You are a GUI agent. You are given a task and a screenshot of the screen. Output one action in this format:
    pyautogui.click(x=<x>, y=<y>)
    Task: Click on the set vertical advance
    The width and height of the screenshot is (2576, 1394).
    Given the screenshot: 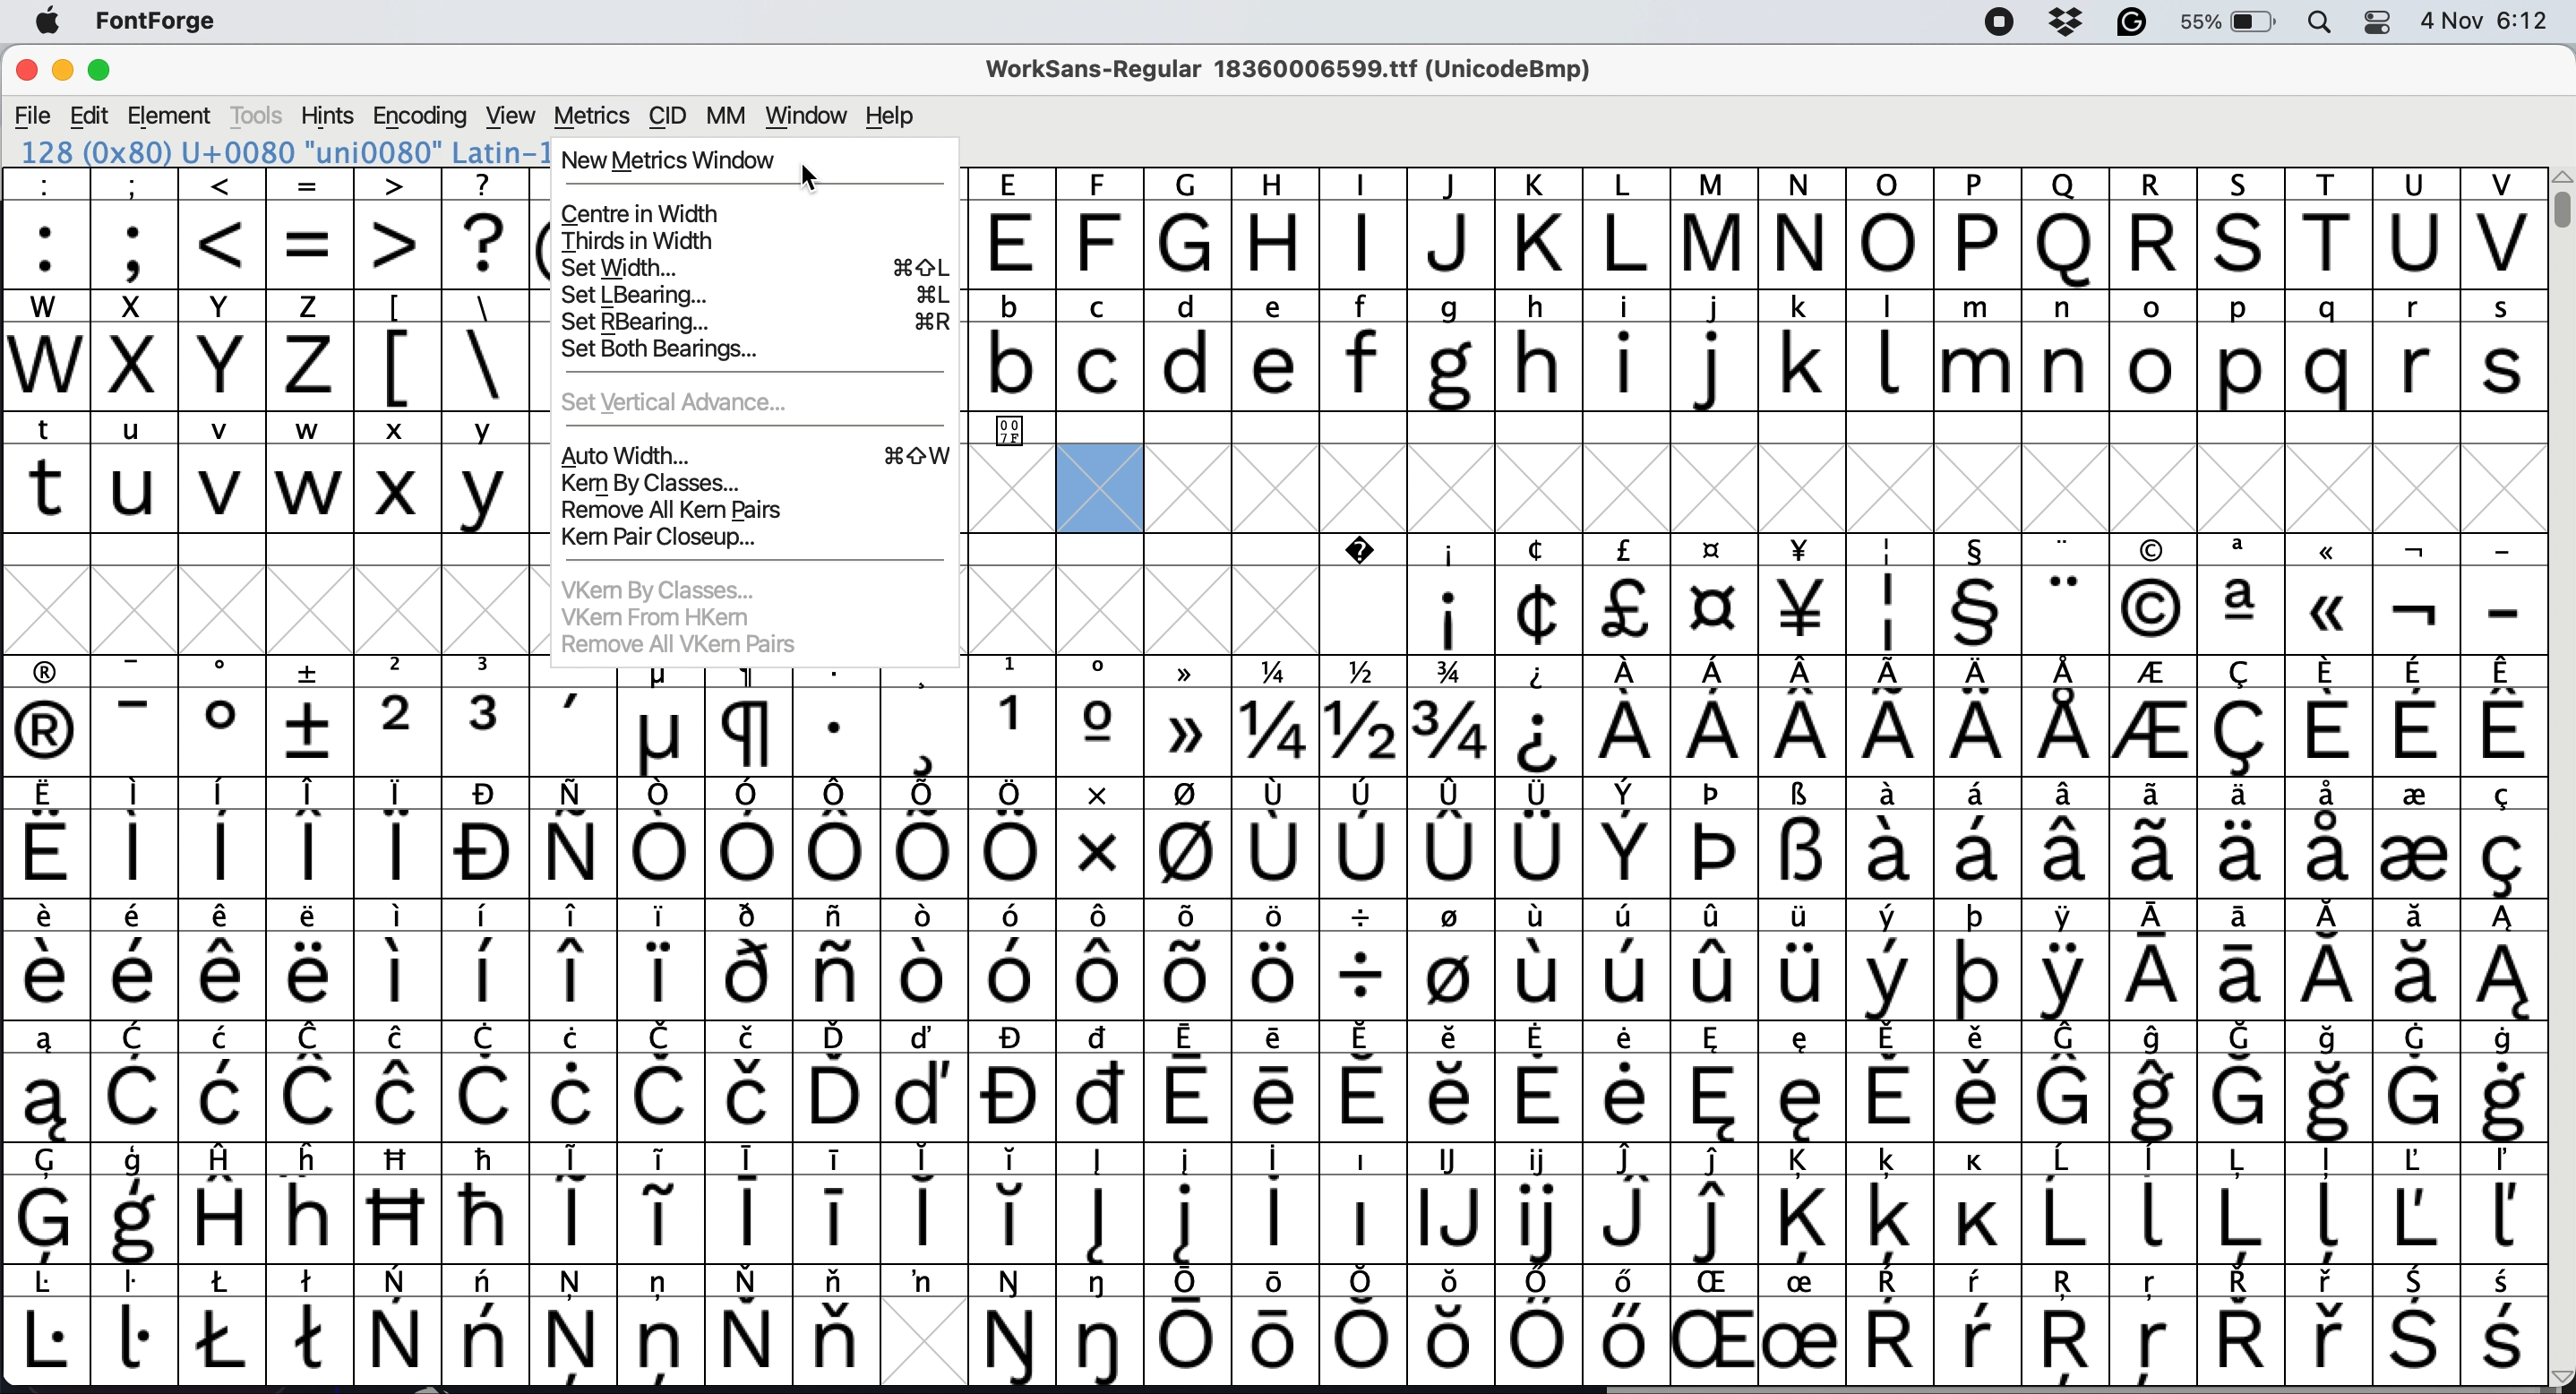 What is the action you would take?
    pyautogui.click(x=689, y=401)
    